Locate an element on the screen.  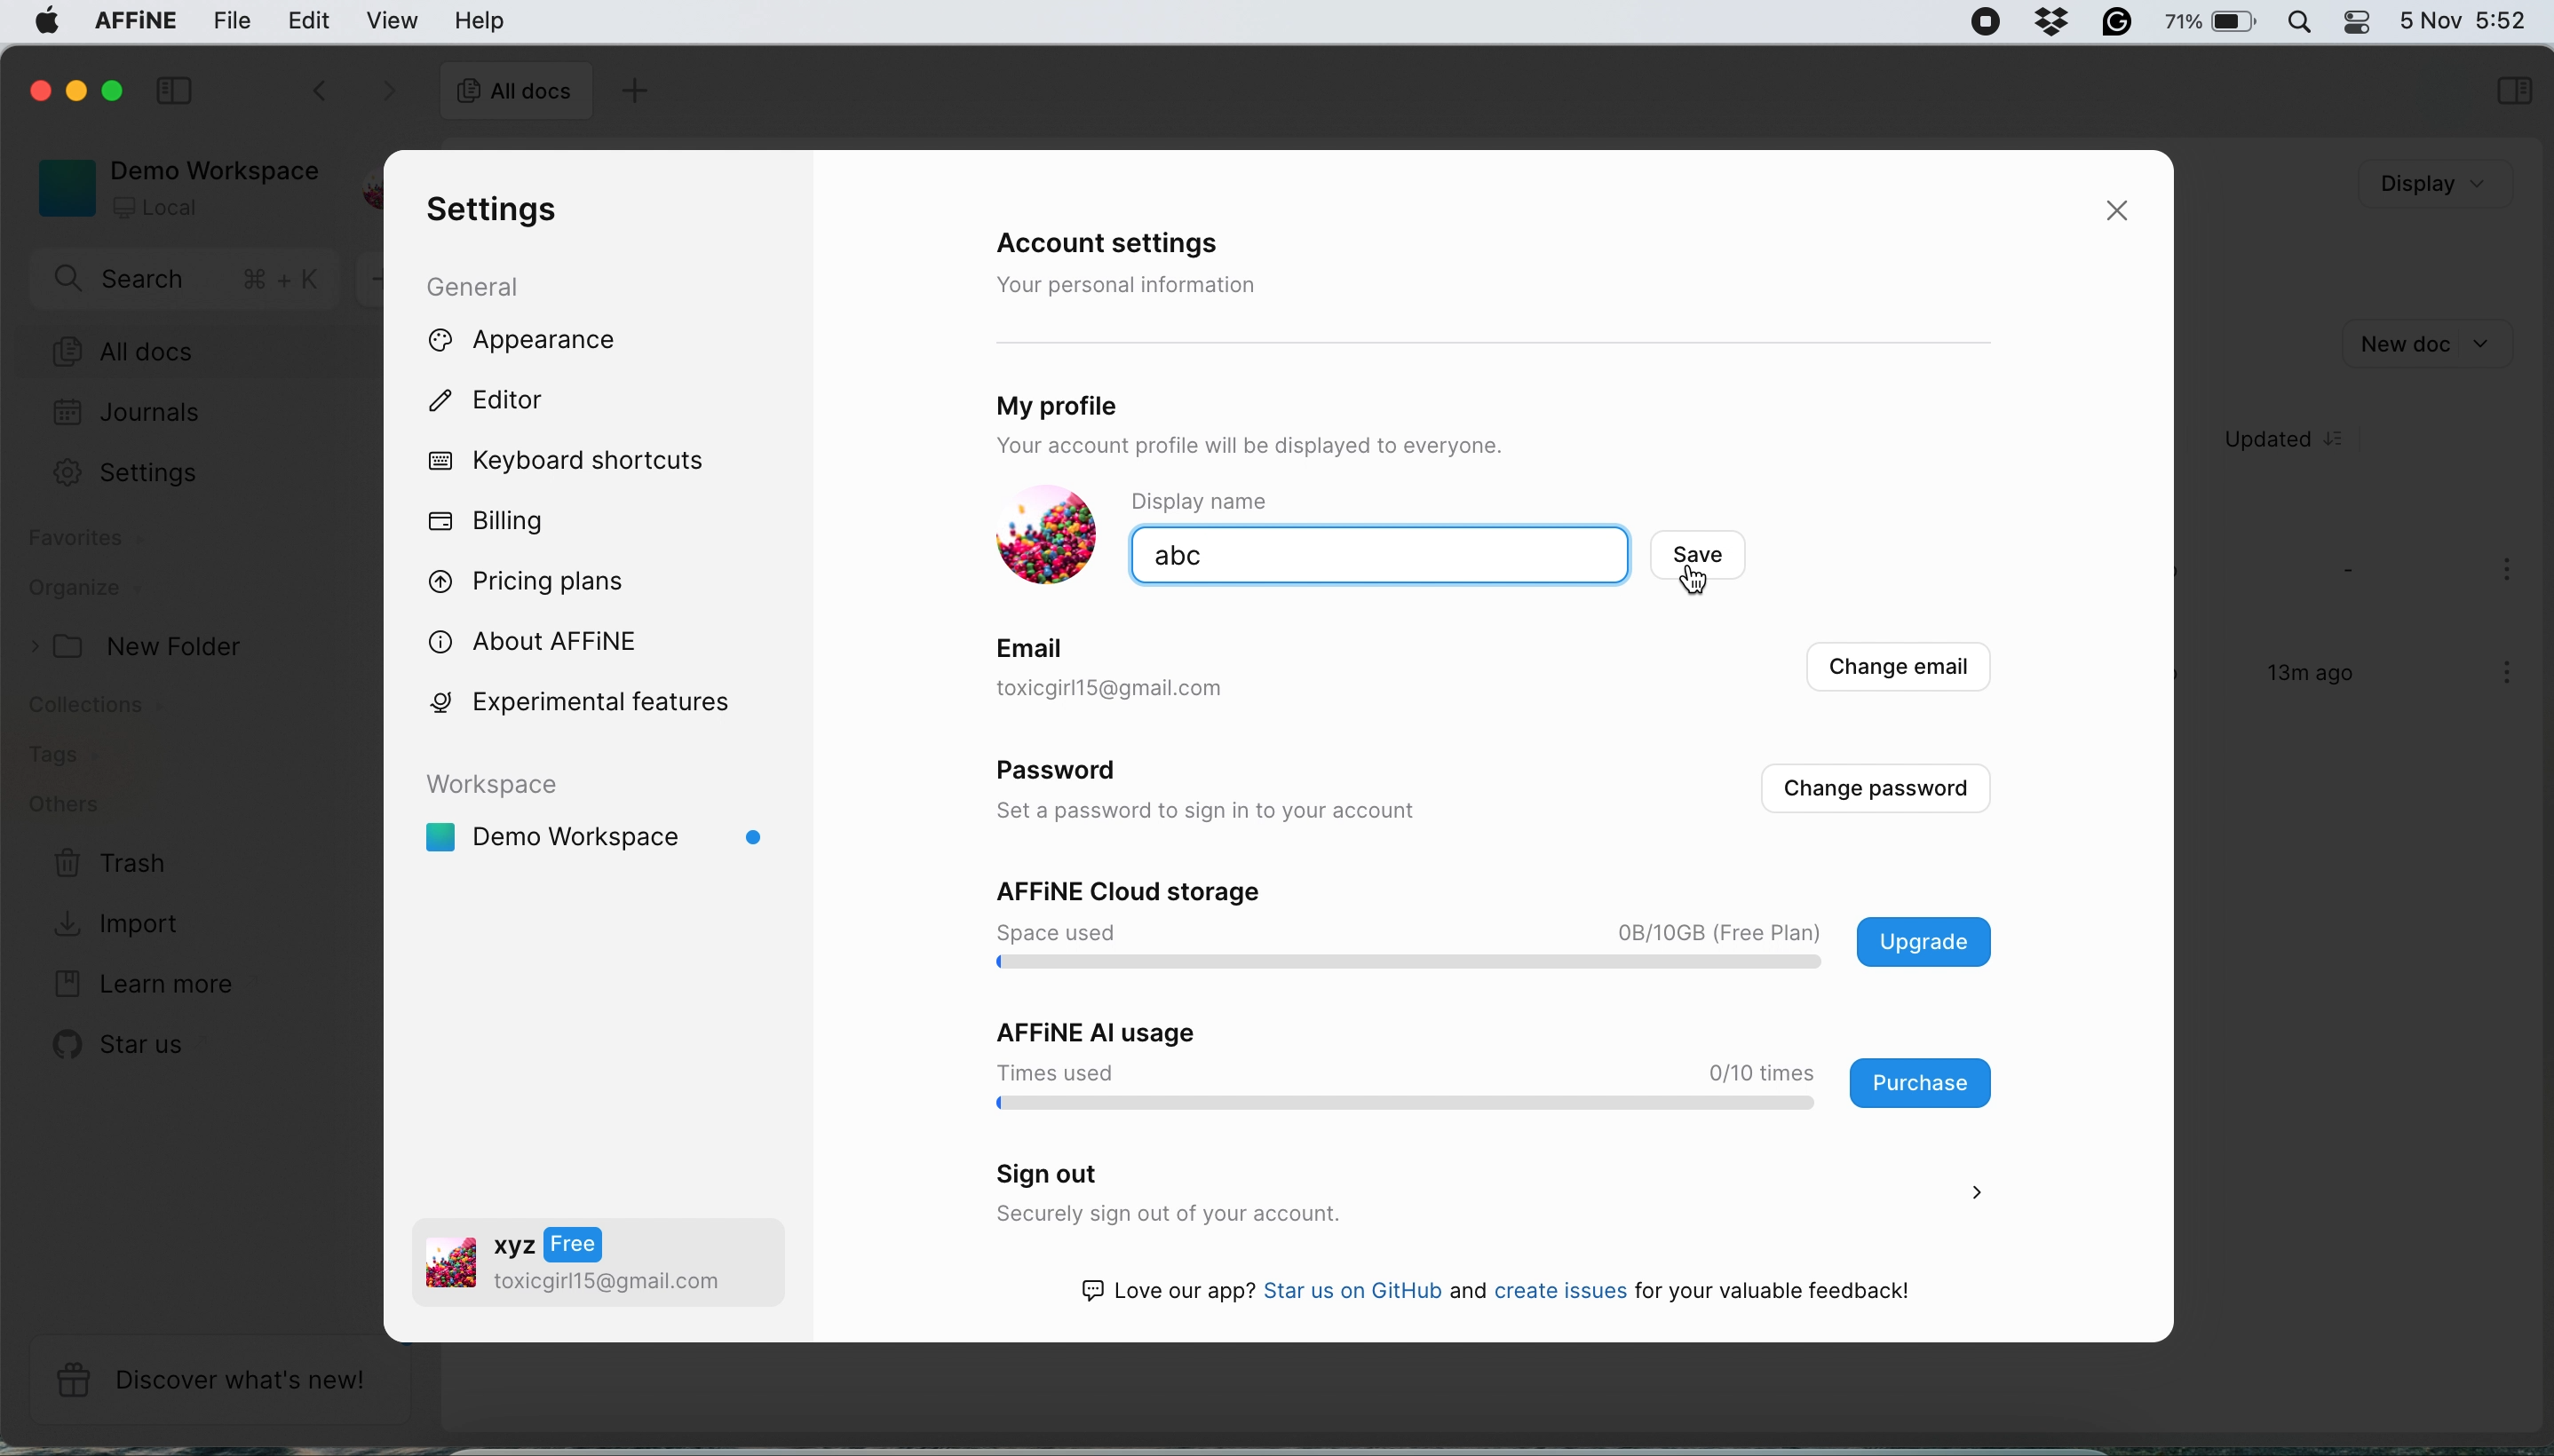
new folder is located at coordinates (146, 647).